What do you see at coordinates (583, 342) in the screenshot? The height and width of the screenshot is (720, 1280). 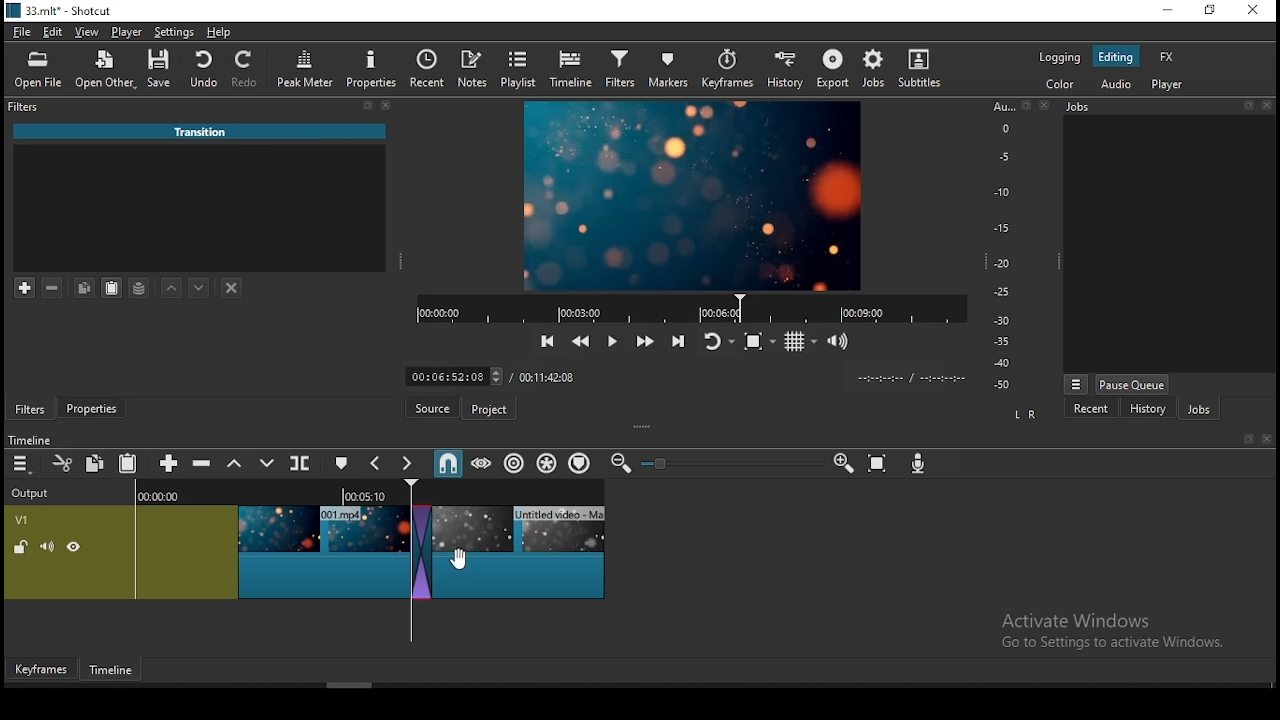 I see `play quickly backward` at bounding box center [583, 342].